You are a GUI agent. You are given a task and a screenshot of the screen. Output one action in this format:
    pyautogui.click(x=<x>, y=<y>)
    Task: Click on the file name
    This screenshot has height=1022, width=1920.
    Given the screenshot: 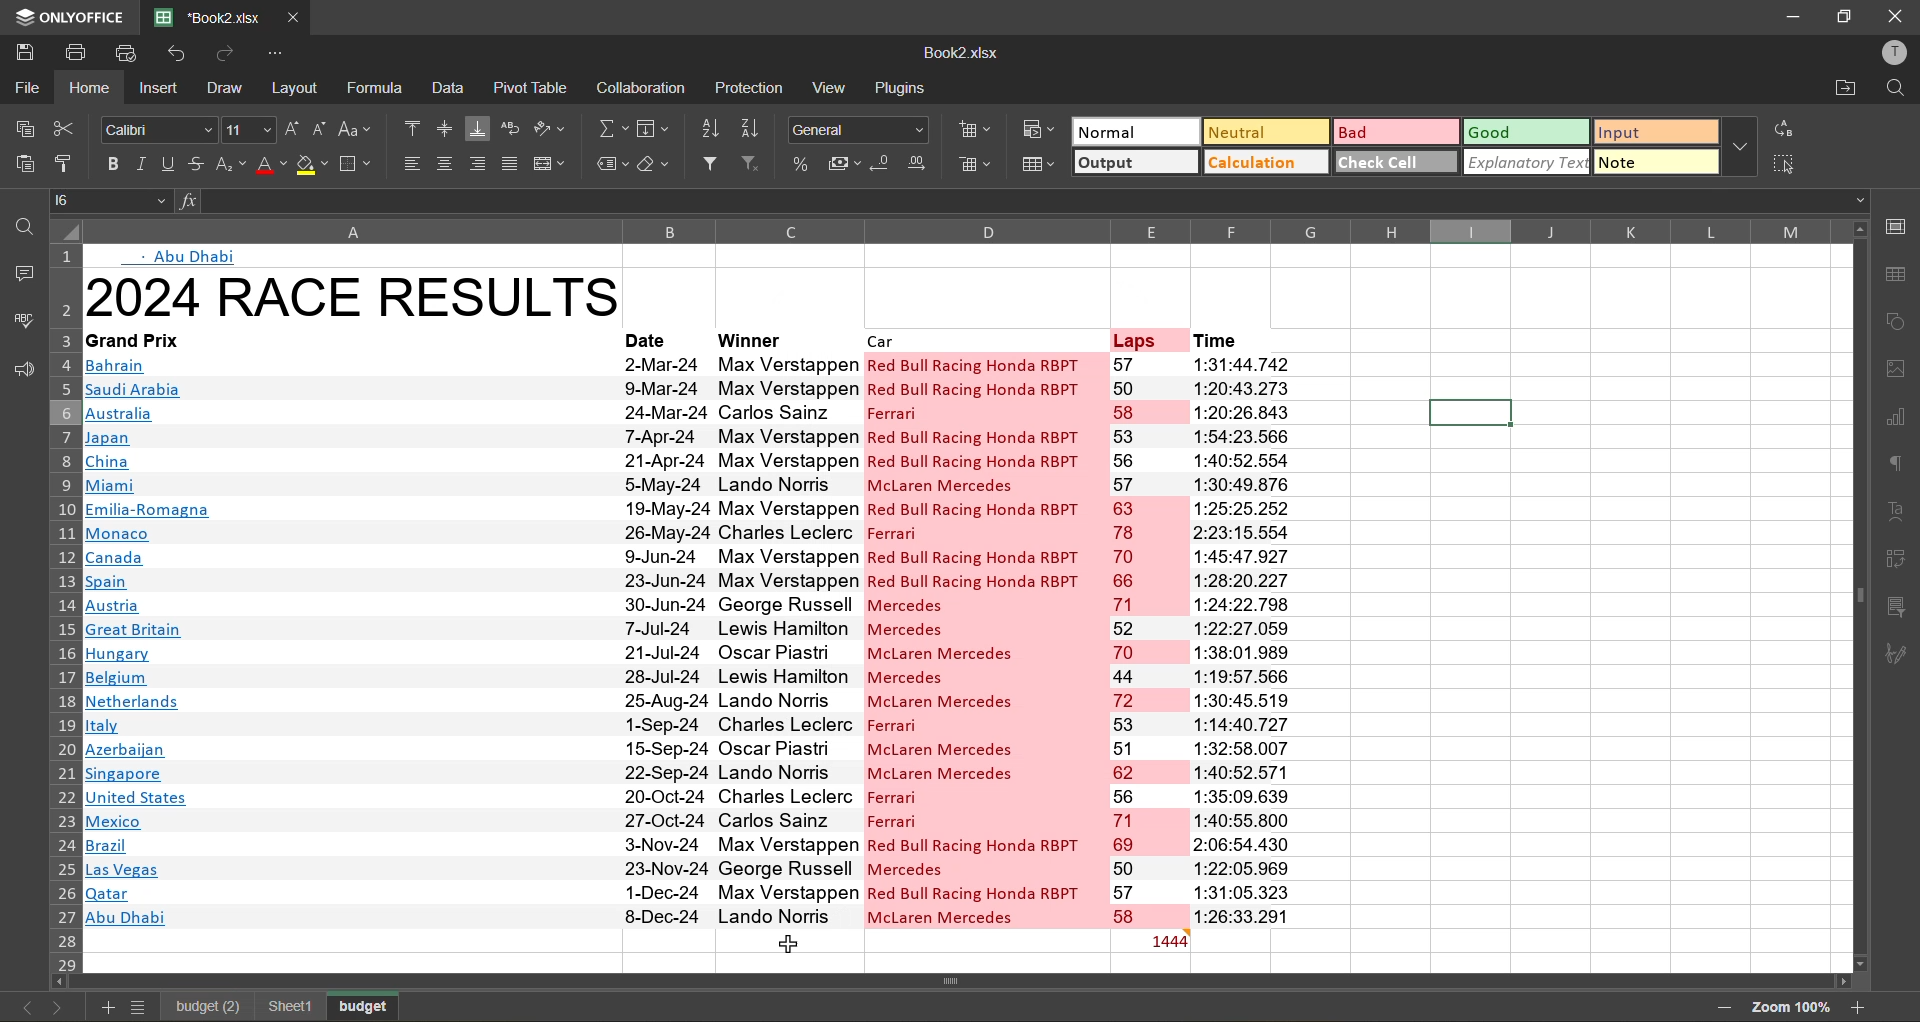 What is the action you would take?
    pyautogui.click(x=960, y=57)
    